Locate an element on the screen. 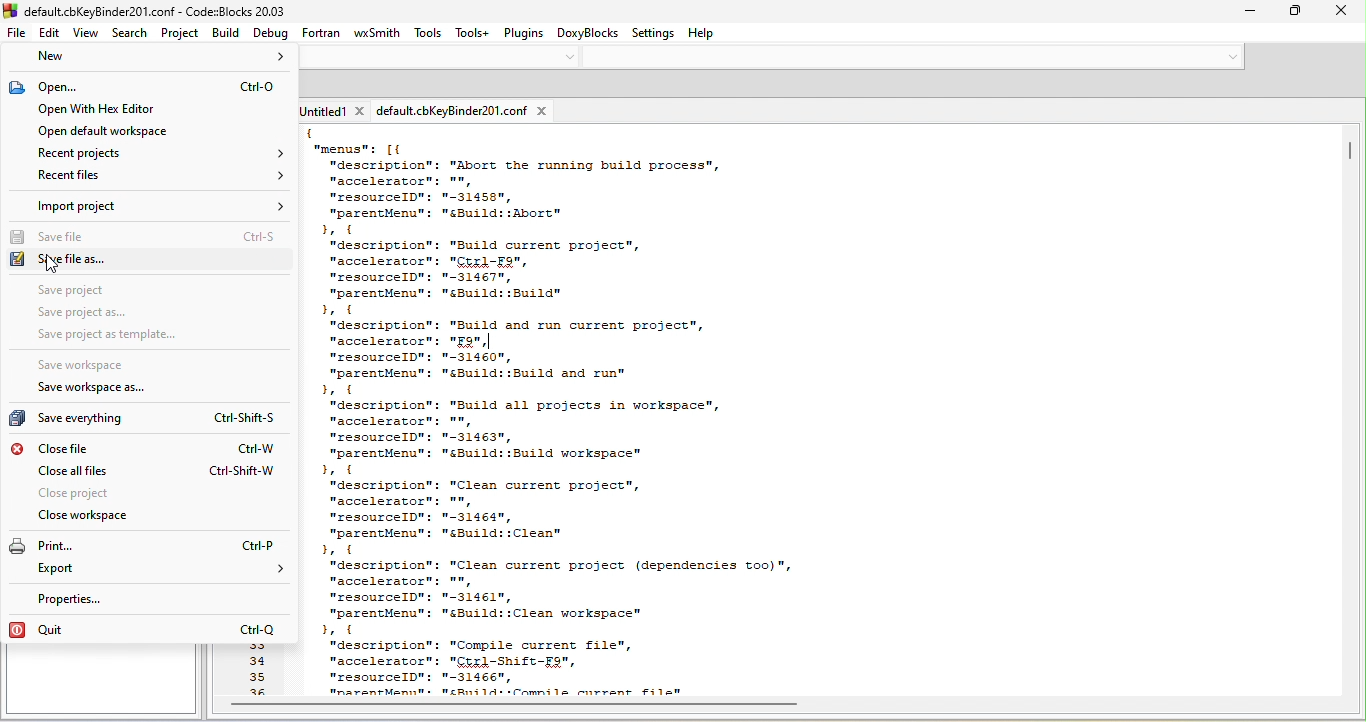  default.cbKeyBinder201.conf - CodezBlocks 20.03 is located at coordinates (161, 11).